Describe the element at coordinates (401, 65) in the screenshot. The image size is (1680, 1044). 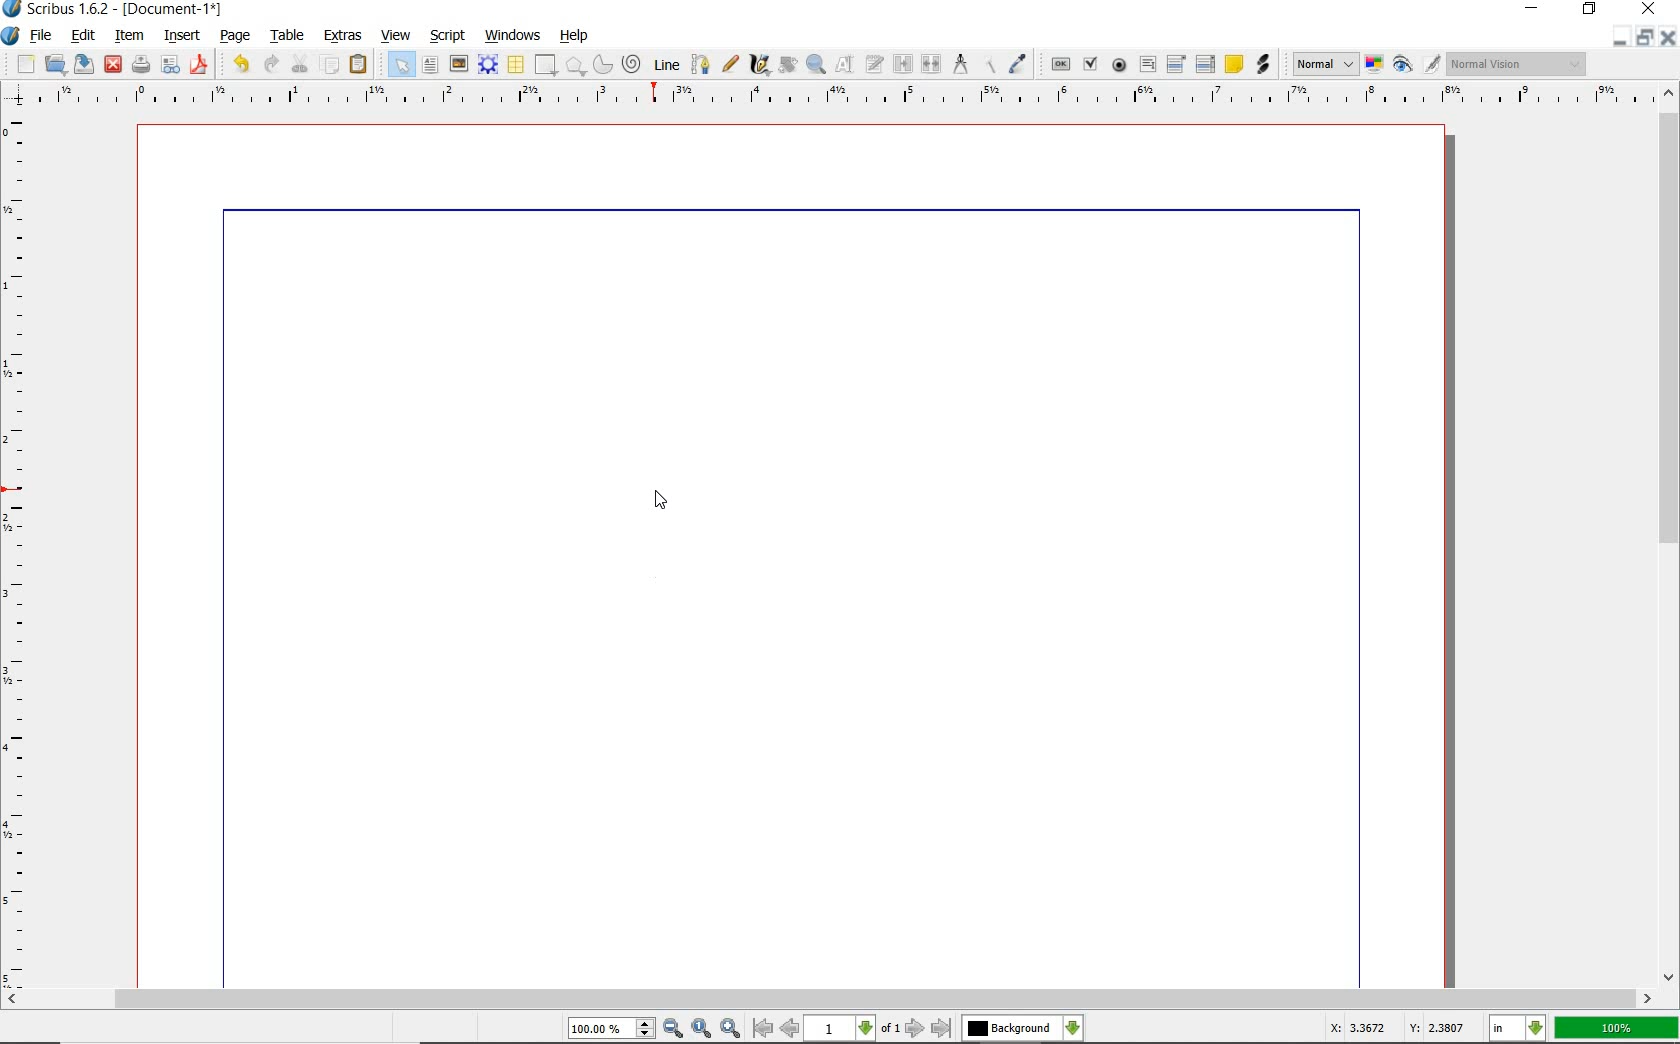
I see `select` at that location.